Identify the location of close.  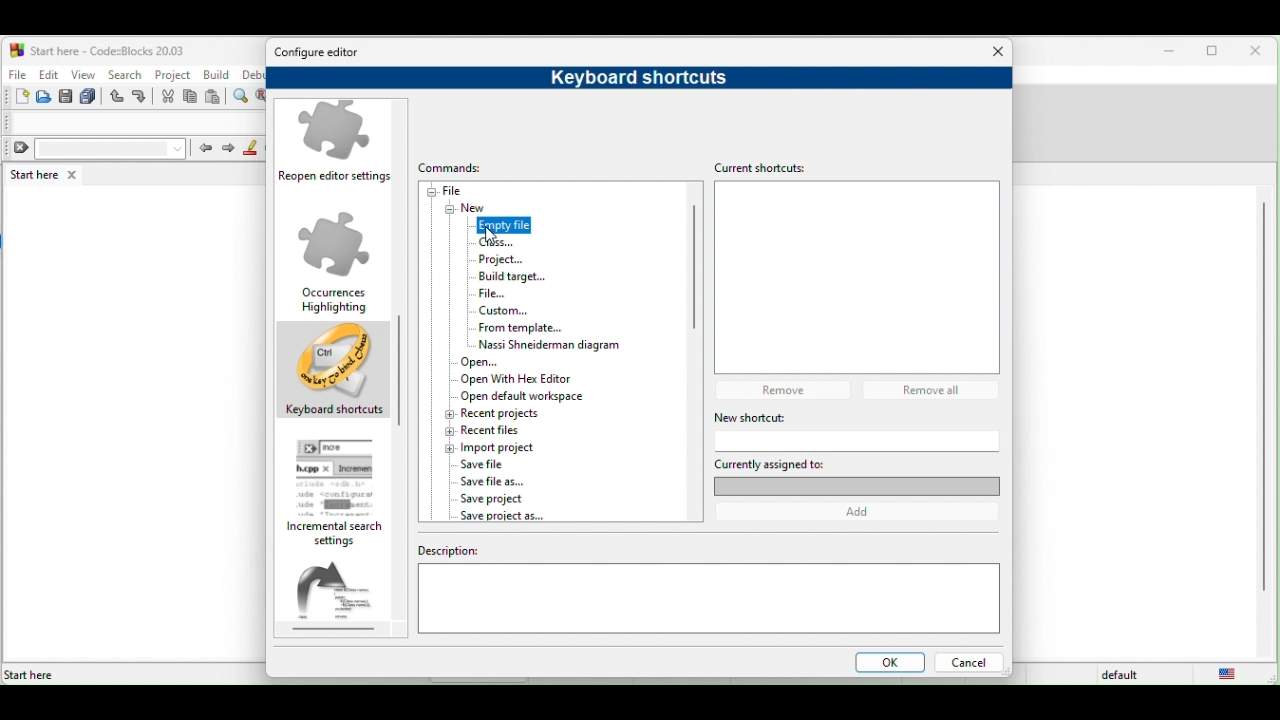
(1260, 52).